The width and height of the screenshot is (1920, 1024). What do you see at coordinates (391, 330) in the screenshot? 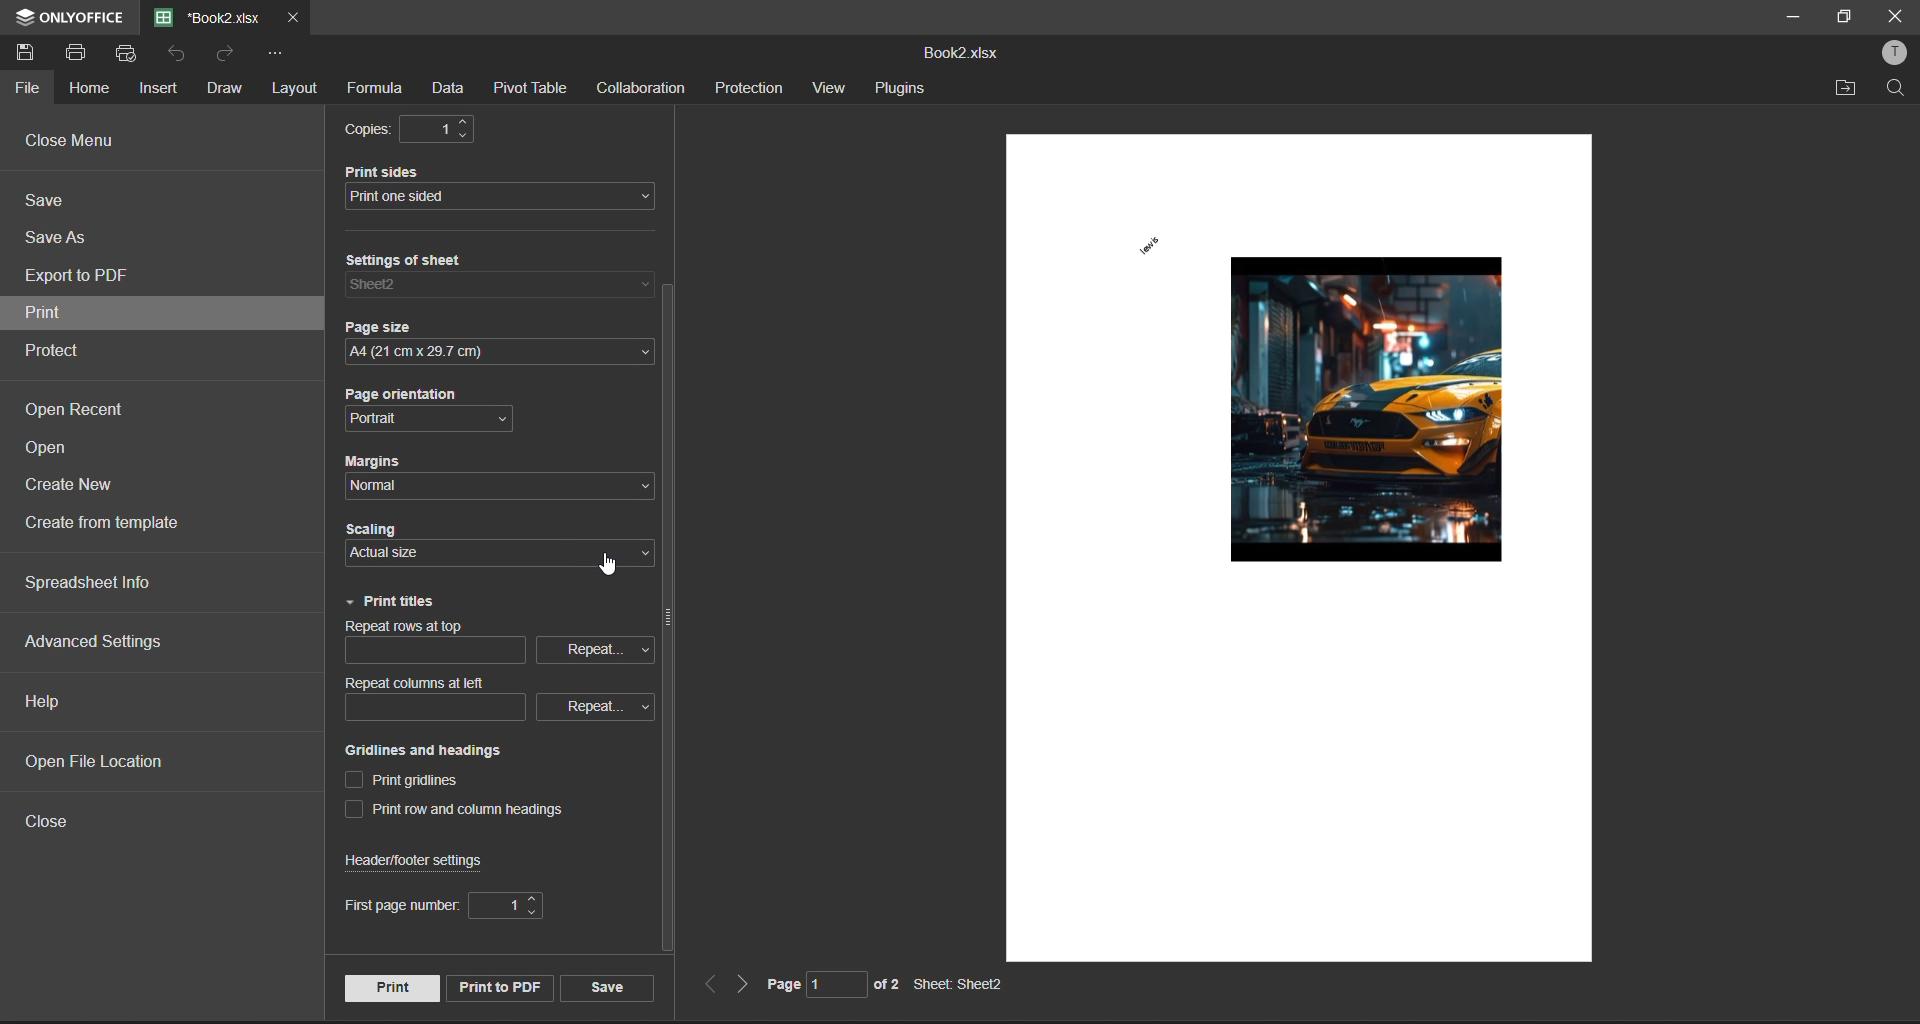
I see `page size` at bounding box center [391, 330].